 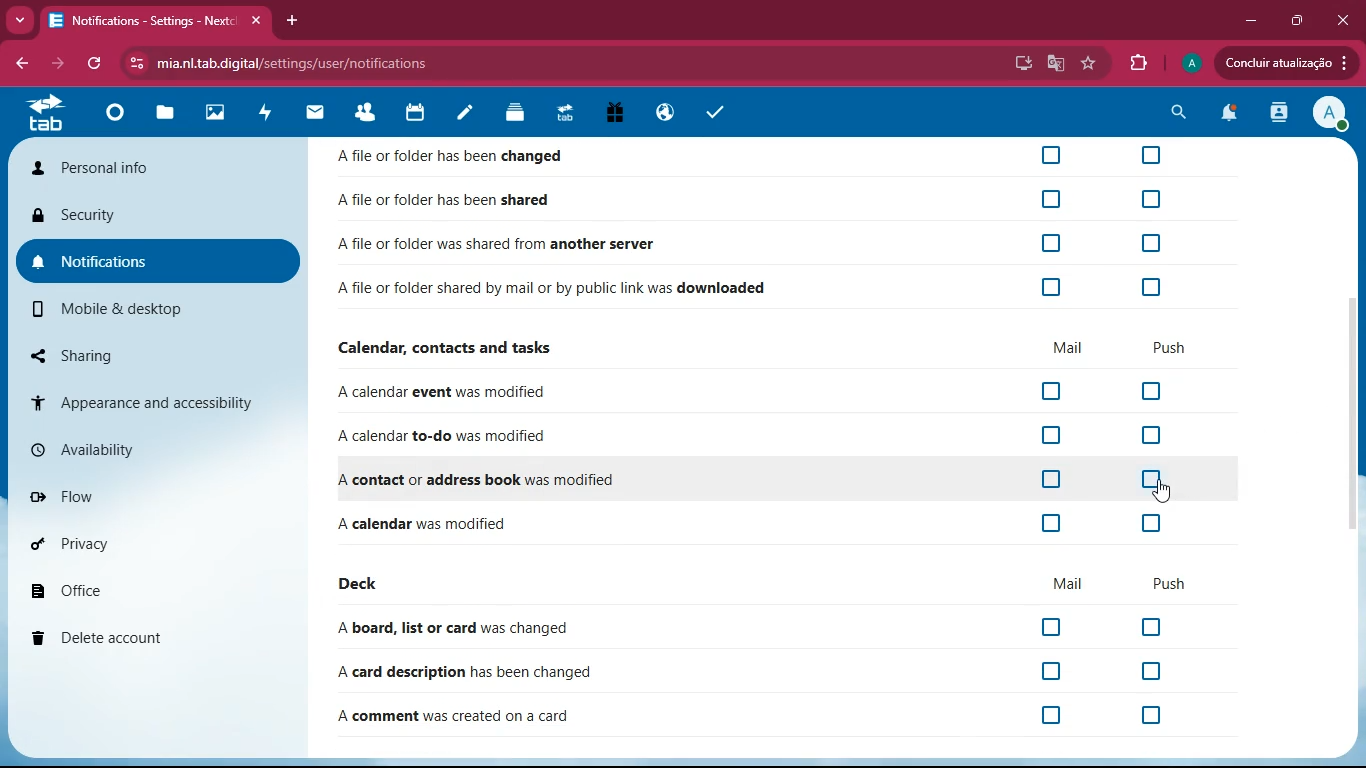 What do you see at coordinates (266, 113) in the screenshot?
I see `activity` at bounding box center [266, 113].